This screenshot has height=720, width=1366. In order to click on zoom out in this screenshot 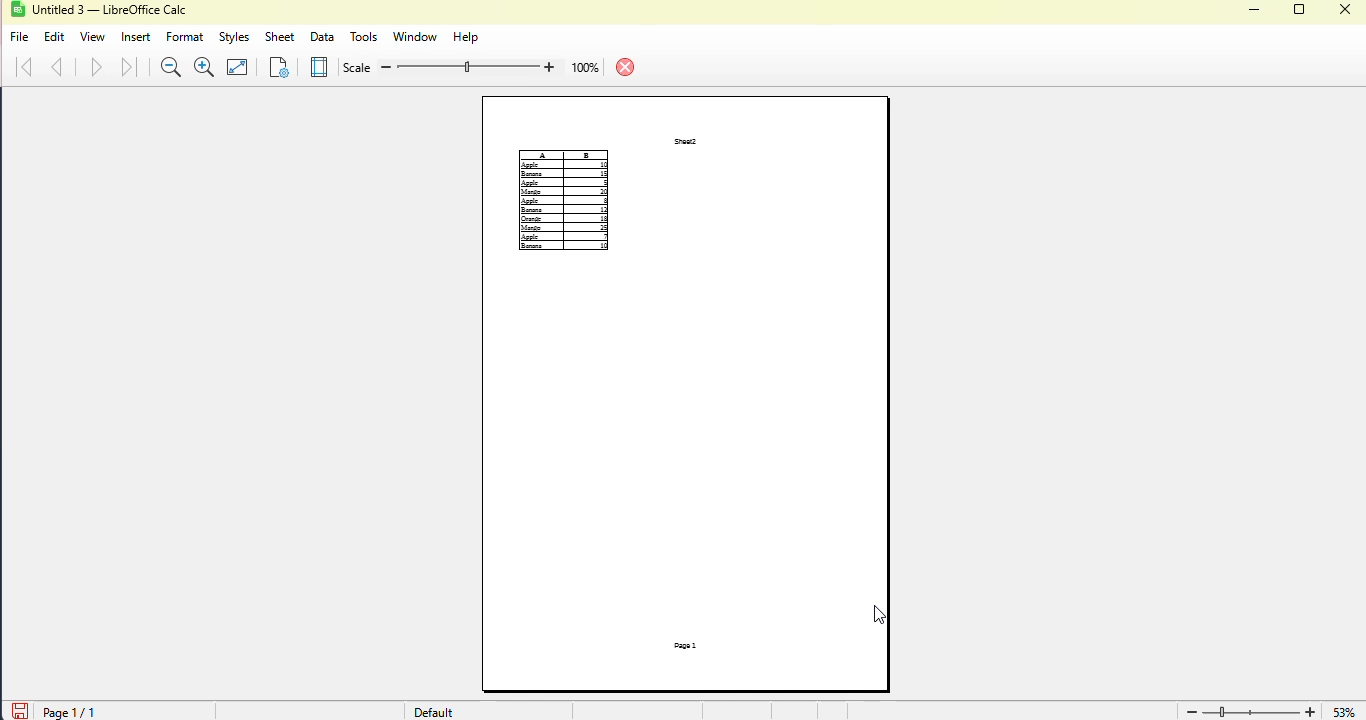, I will do `click(172, 67)`.